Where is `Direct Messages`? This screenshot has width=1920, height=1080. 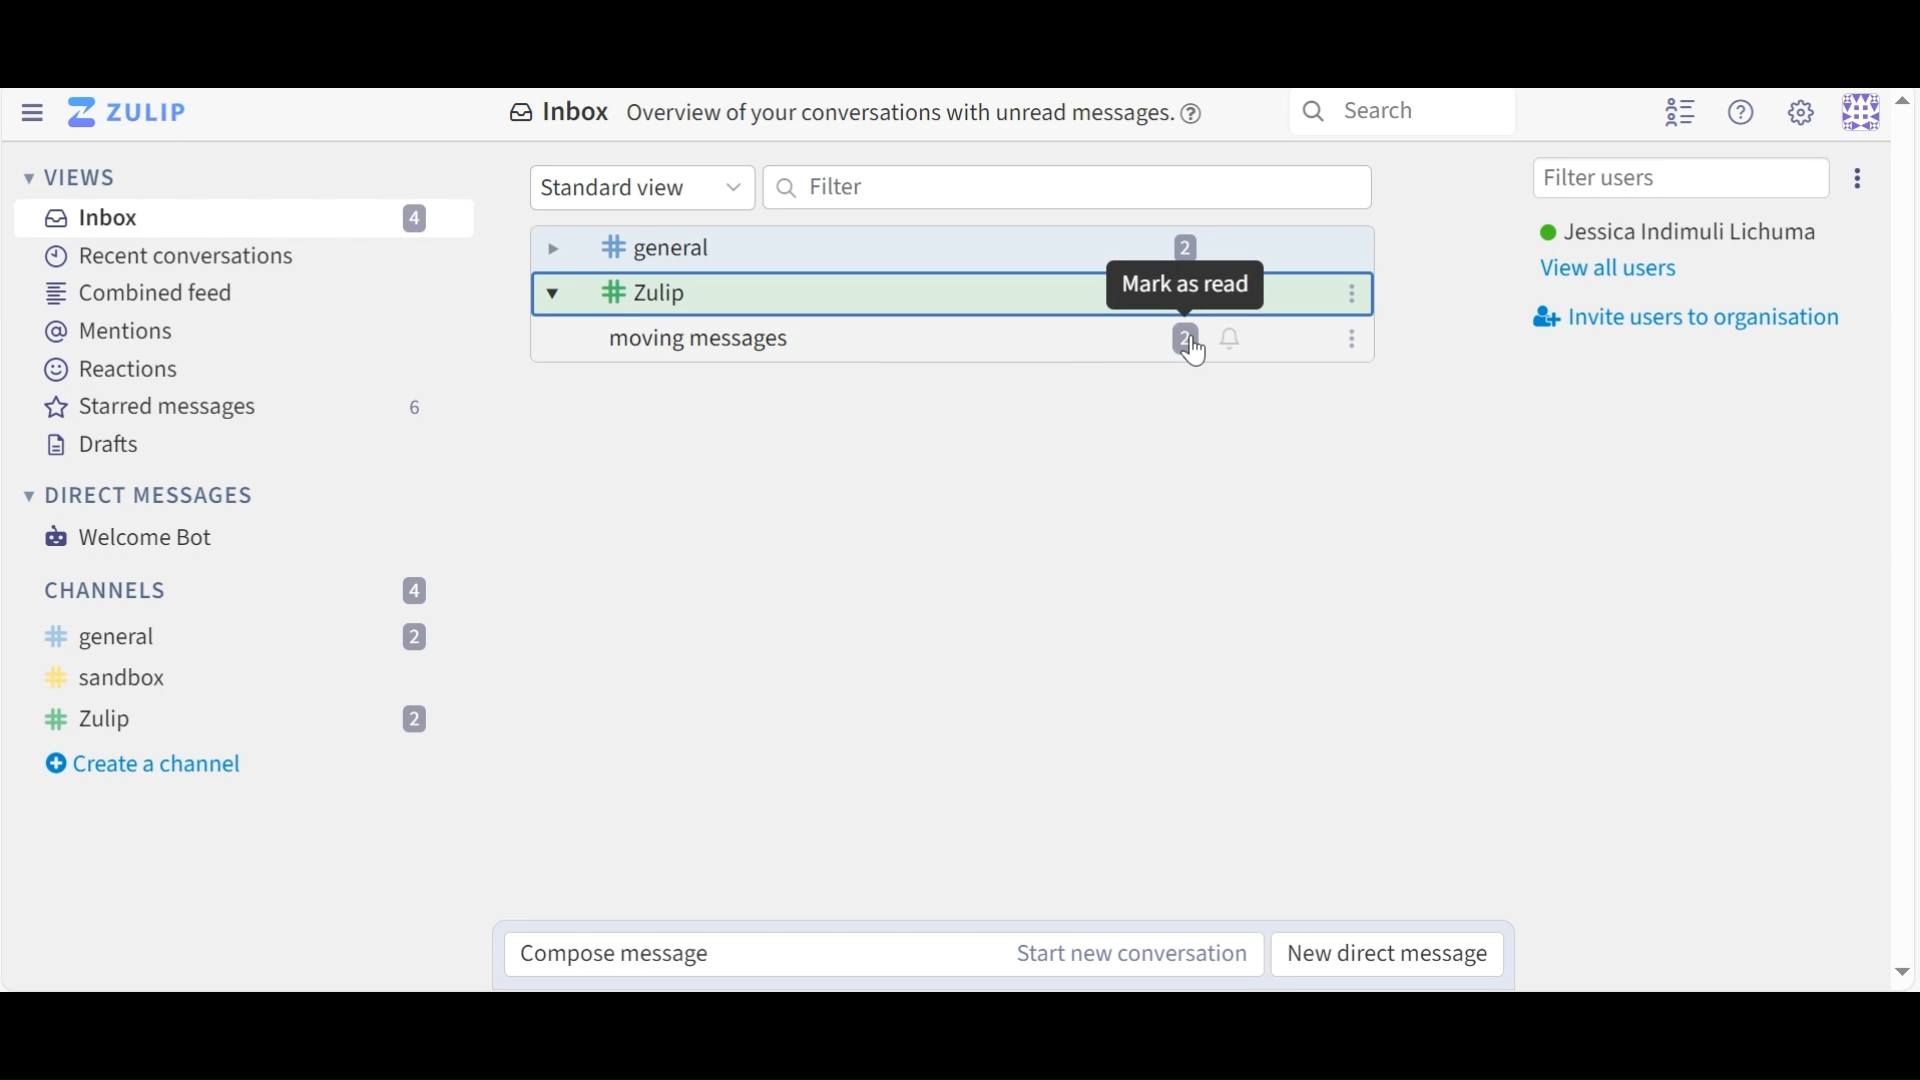
Direct Messages is located at coordinates (148, 494).